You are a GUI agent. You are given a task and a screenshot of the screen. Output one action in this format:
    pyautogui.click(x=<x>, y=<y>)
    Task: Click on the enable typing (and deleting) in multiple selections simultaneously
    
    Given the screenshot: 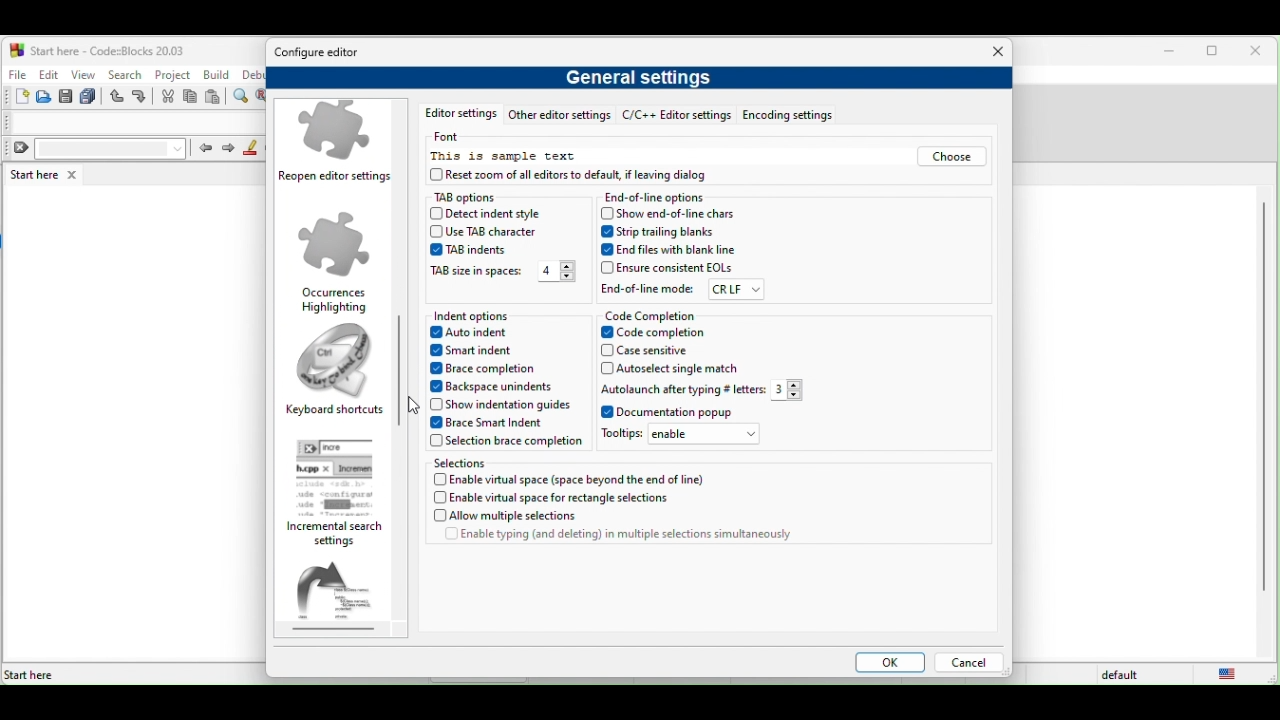 What is the action you would take?
    pyautogui.click(x=618, y=538)
    